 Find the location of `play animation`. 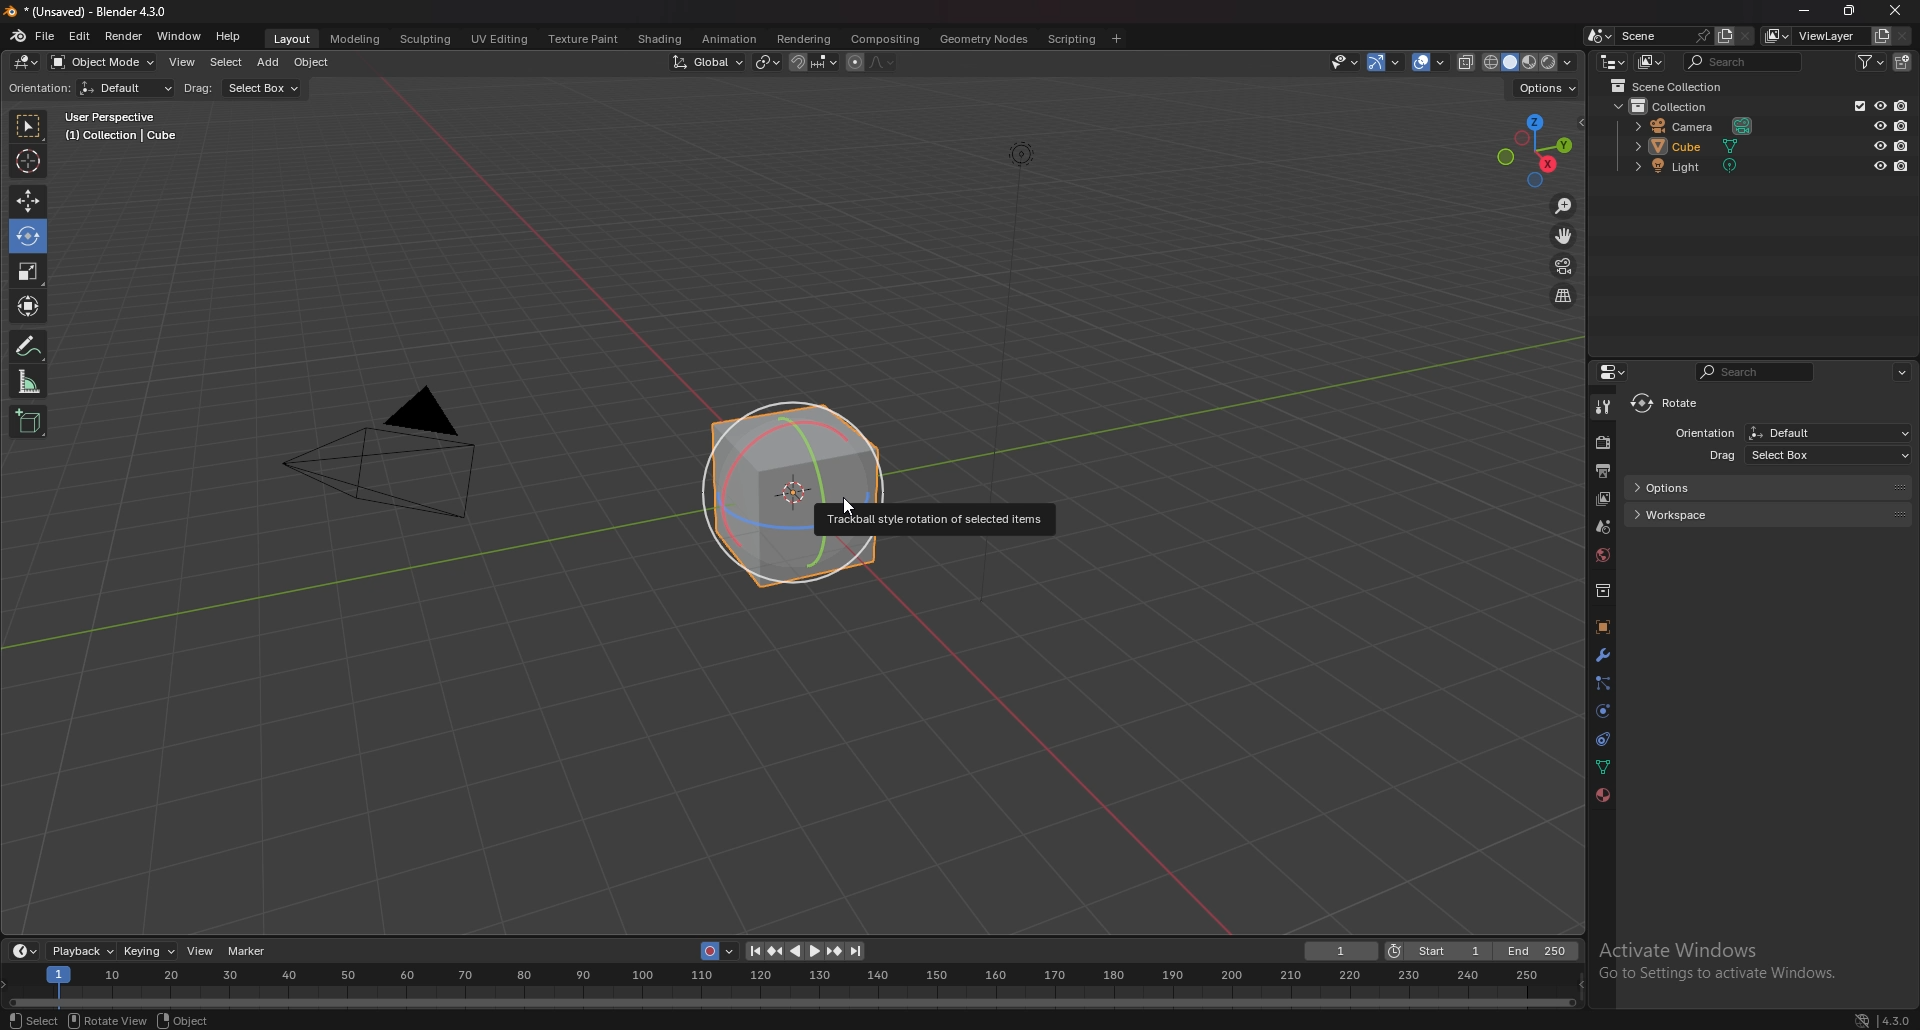

play animation is located at coordinates (805, 951).